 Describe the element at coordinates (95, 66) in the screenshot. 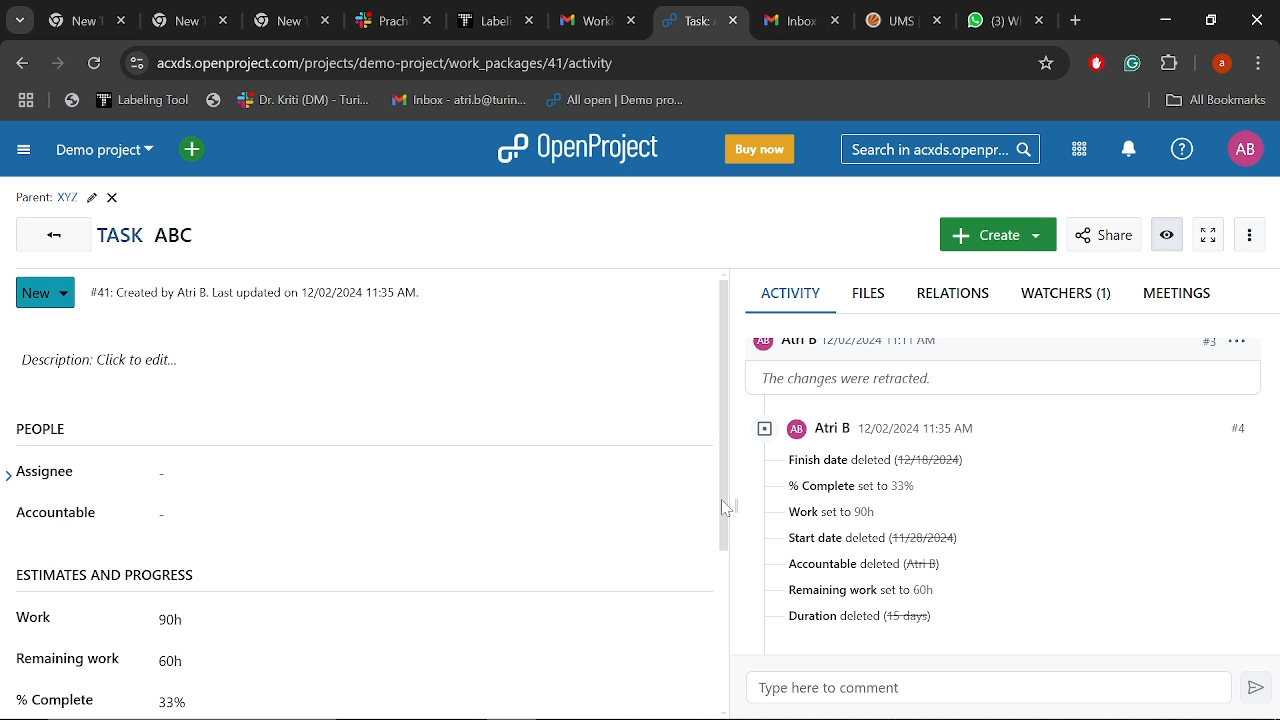

I see `Refresh` at that location.